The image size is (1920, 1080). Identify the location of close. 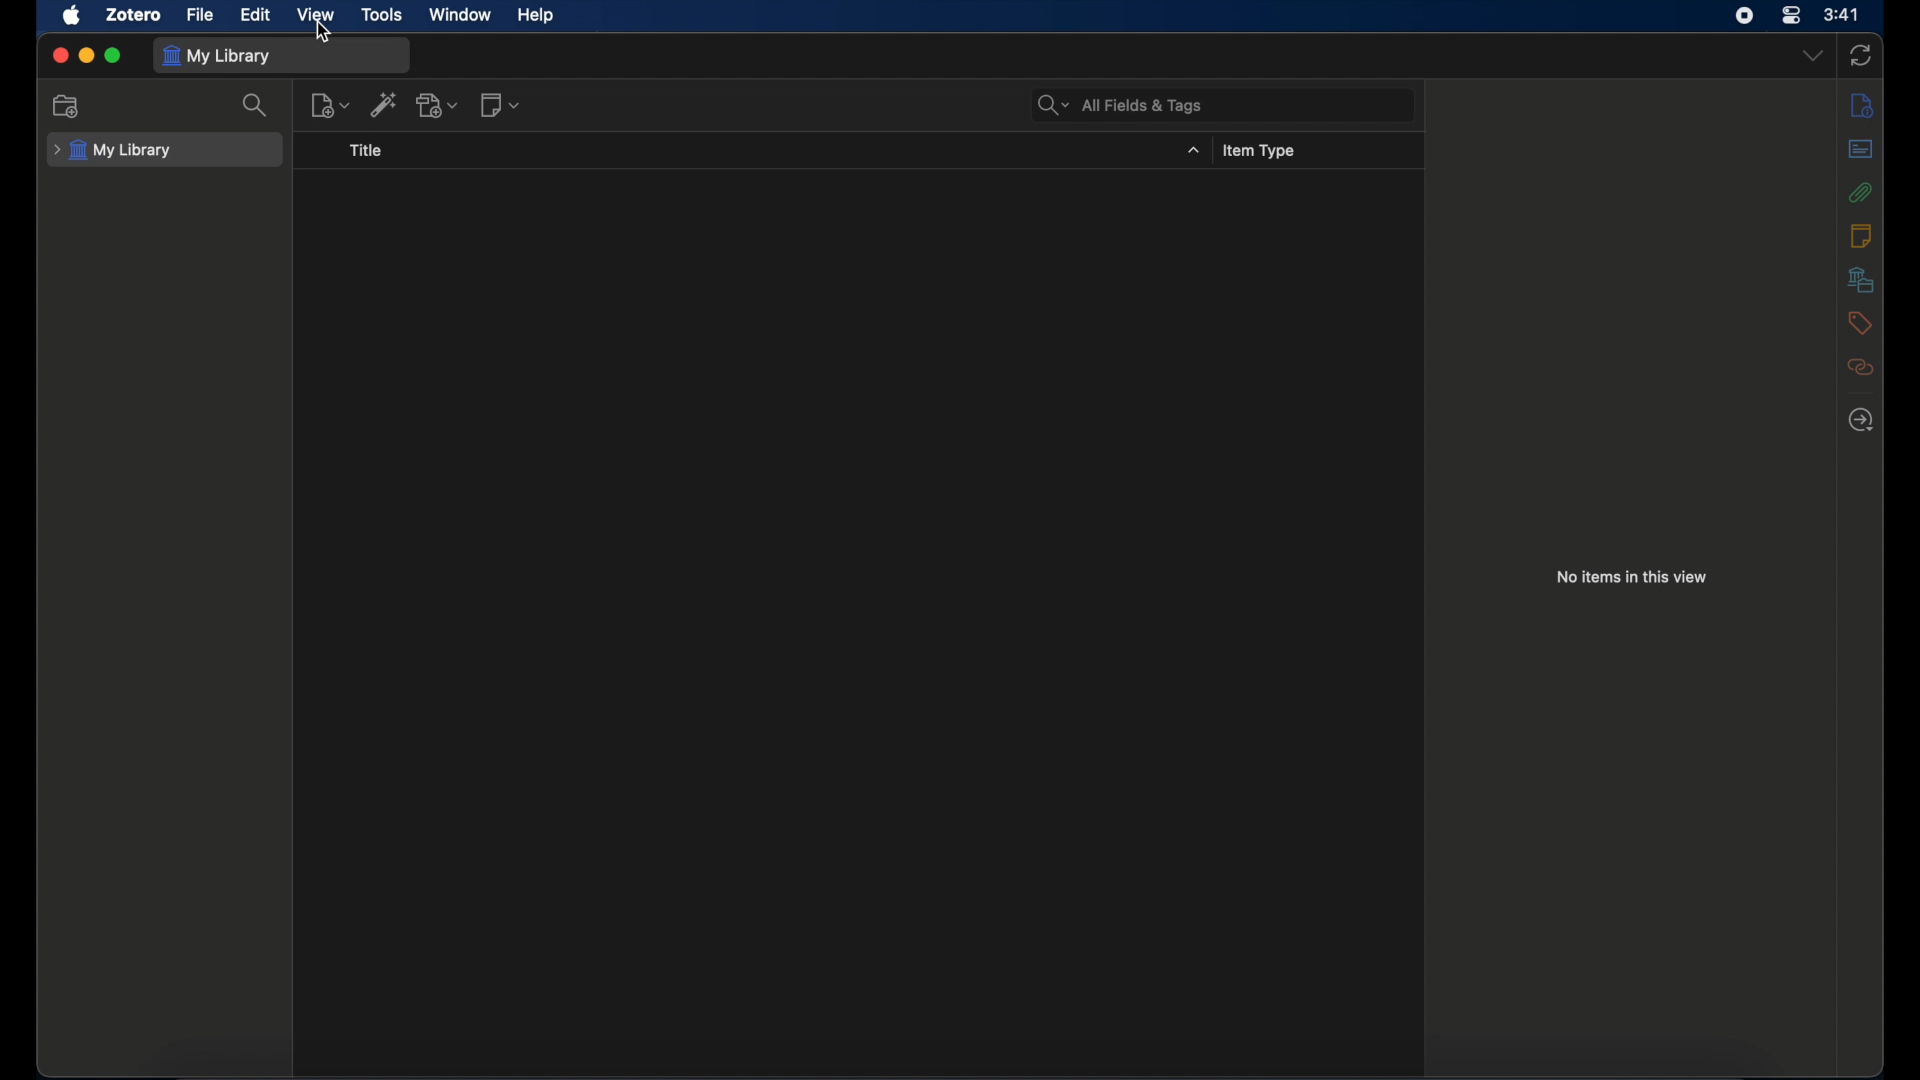
(60, 56).